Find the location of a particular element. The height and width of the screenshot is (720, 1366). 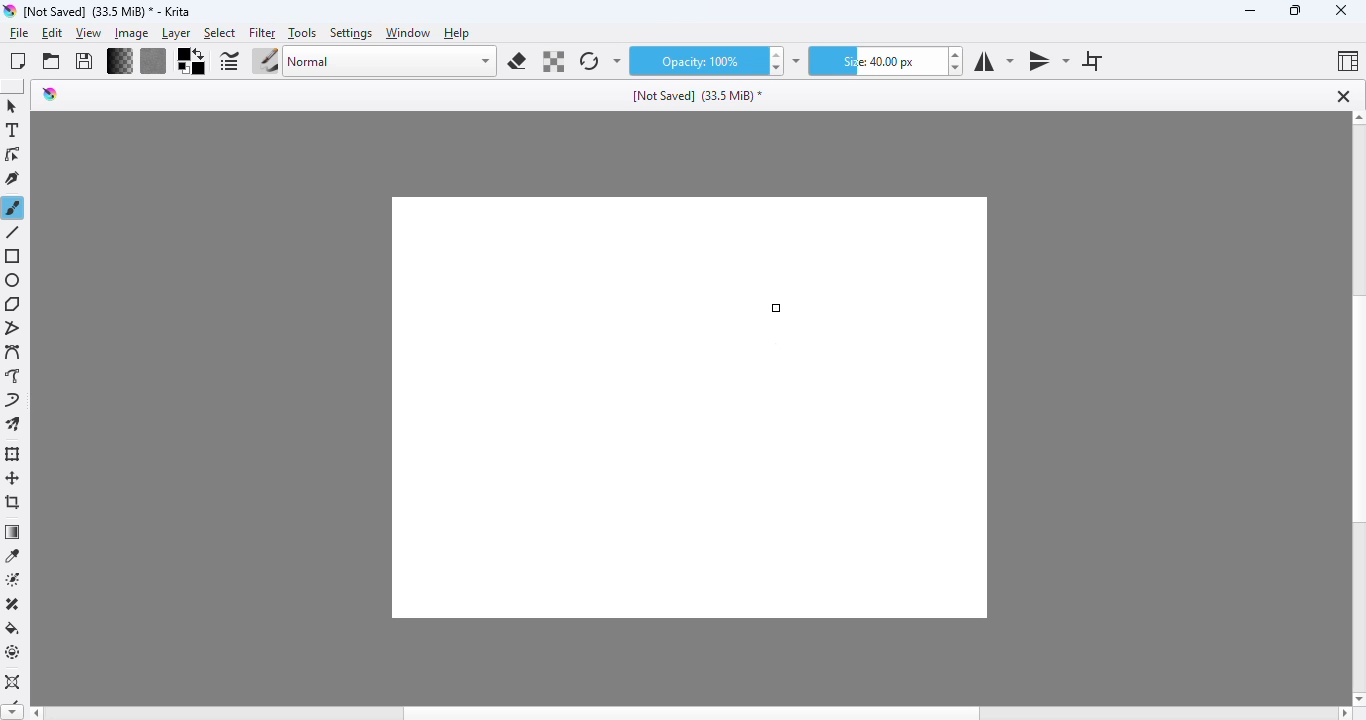

multibrush tool is located at coordinates (15, 425).